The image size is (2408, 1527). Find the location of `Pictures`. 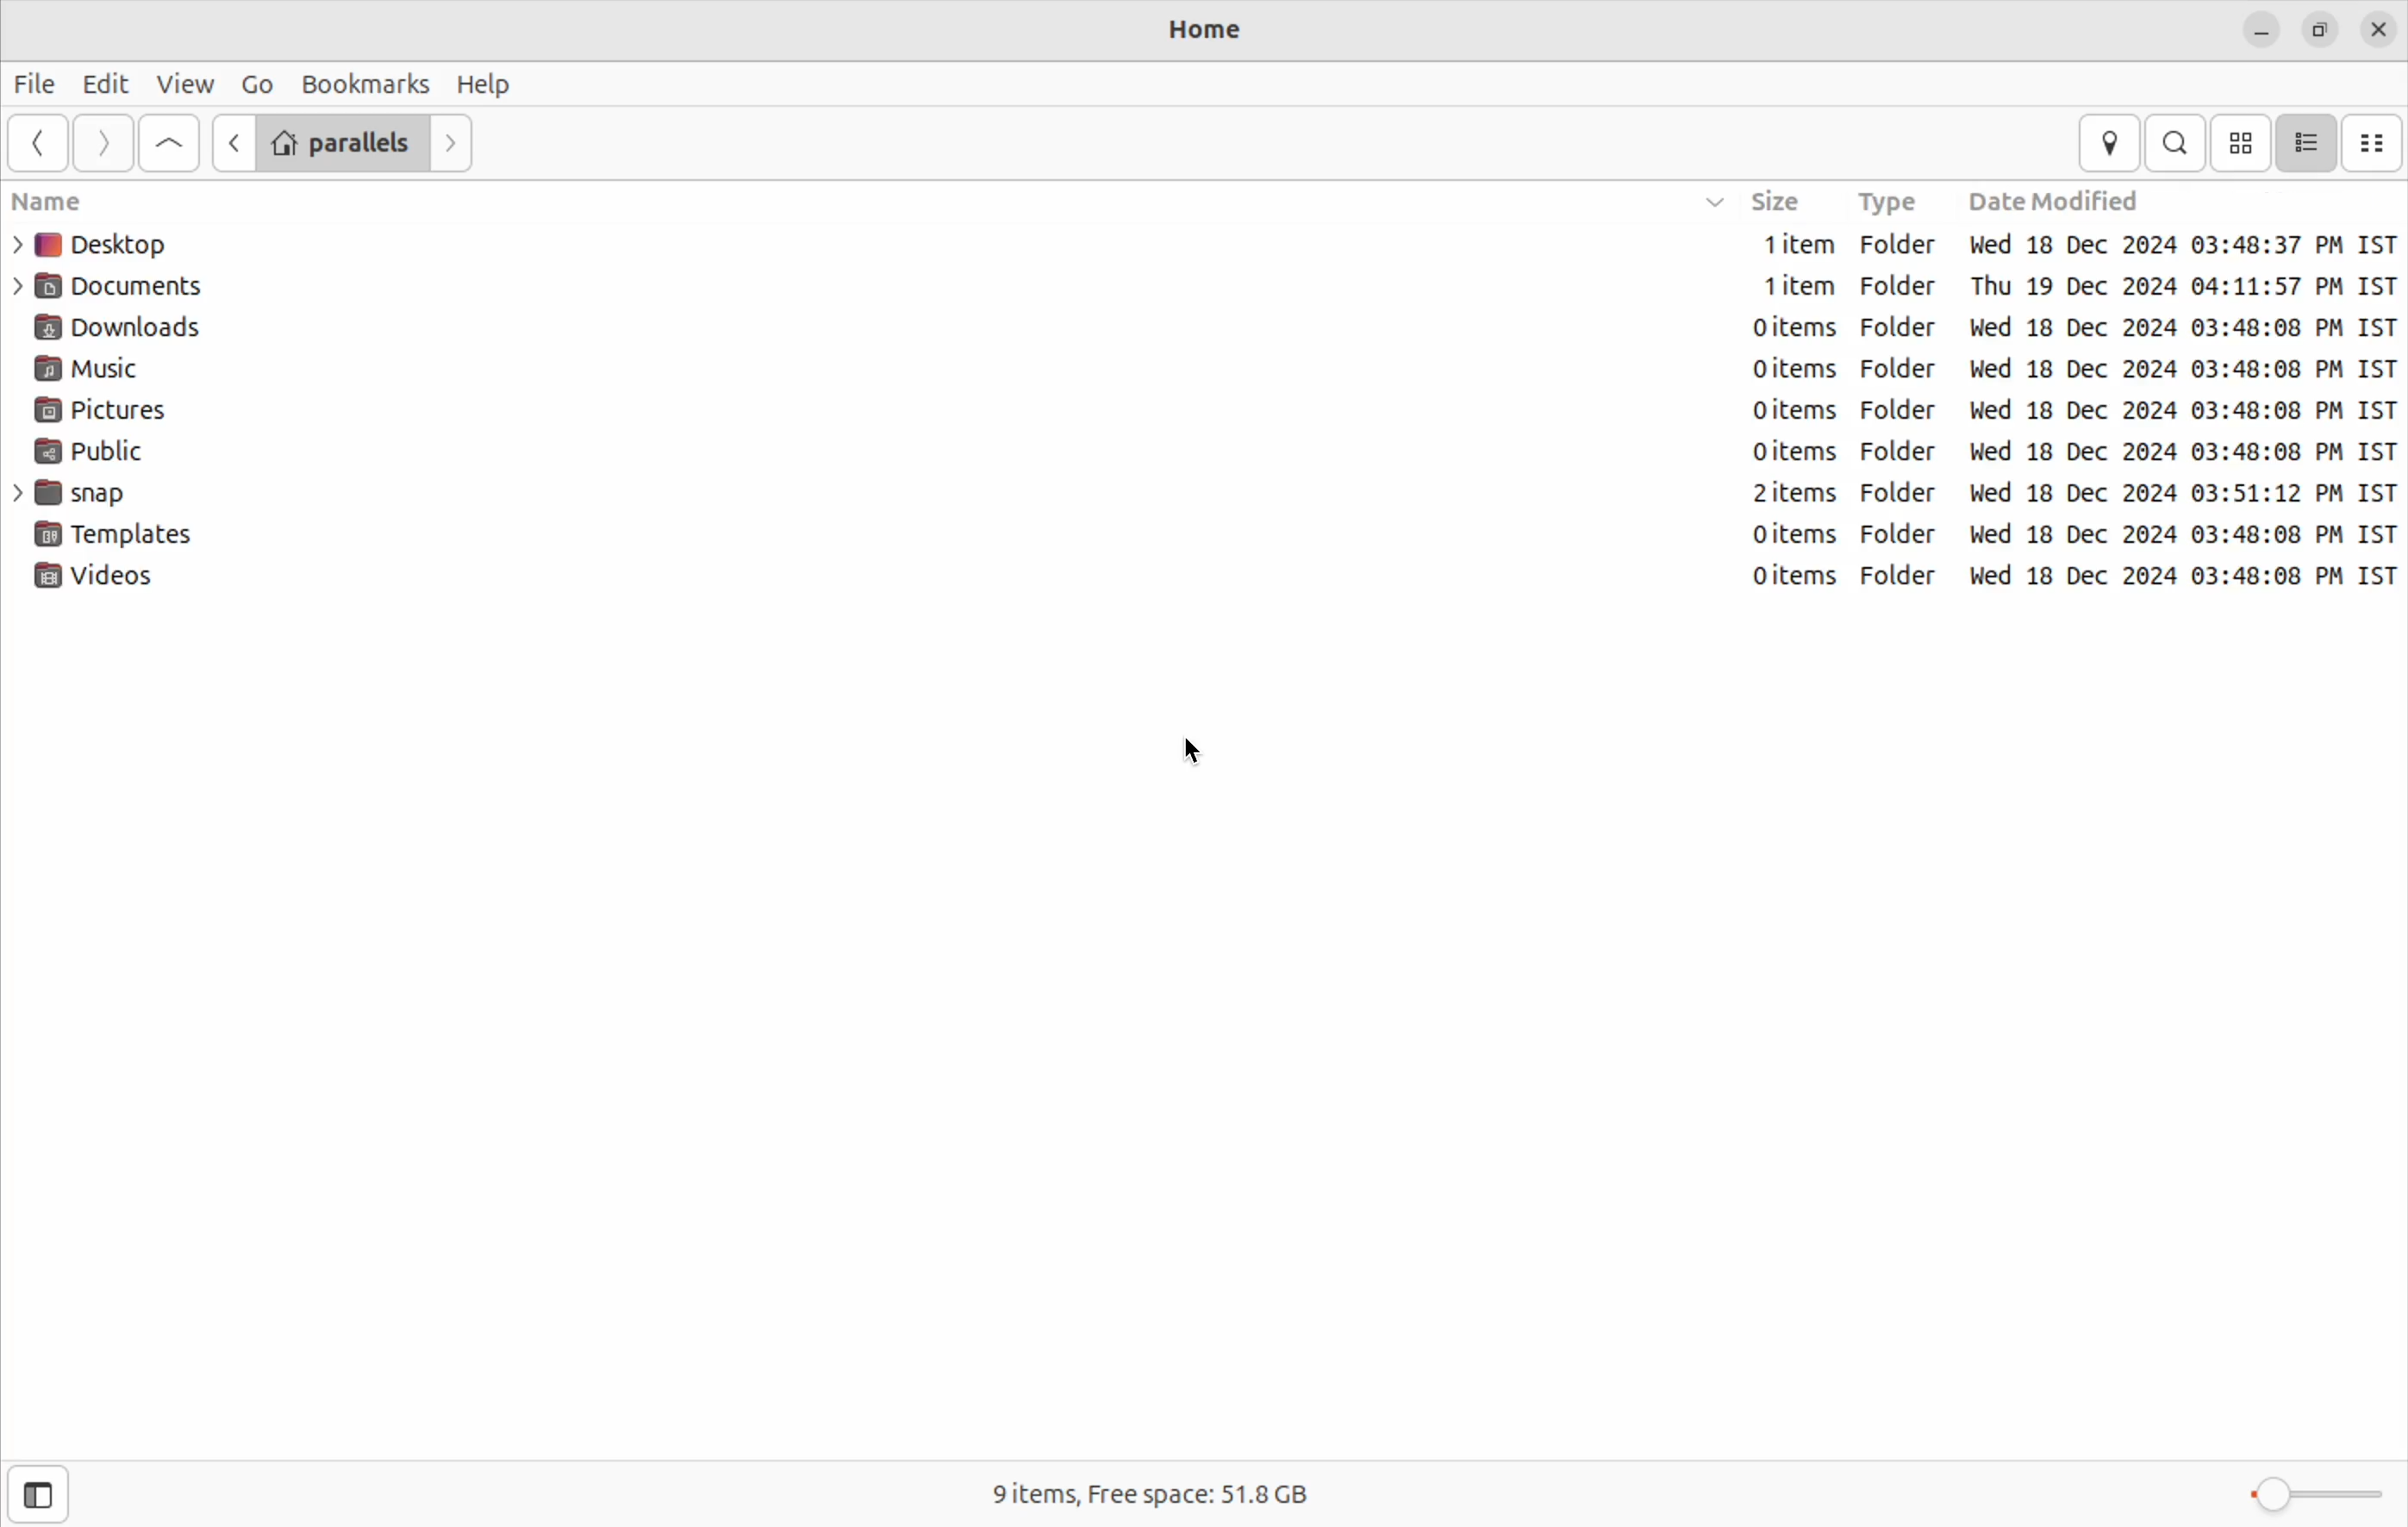

Pictures is located at coordinates (118, 410).